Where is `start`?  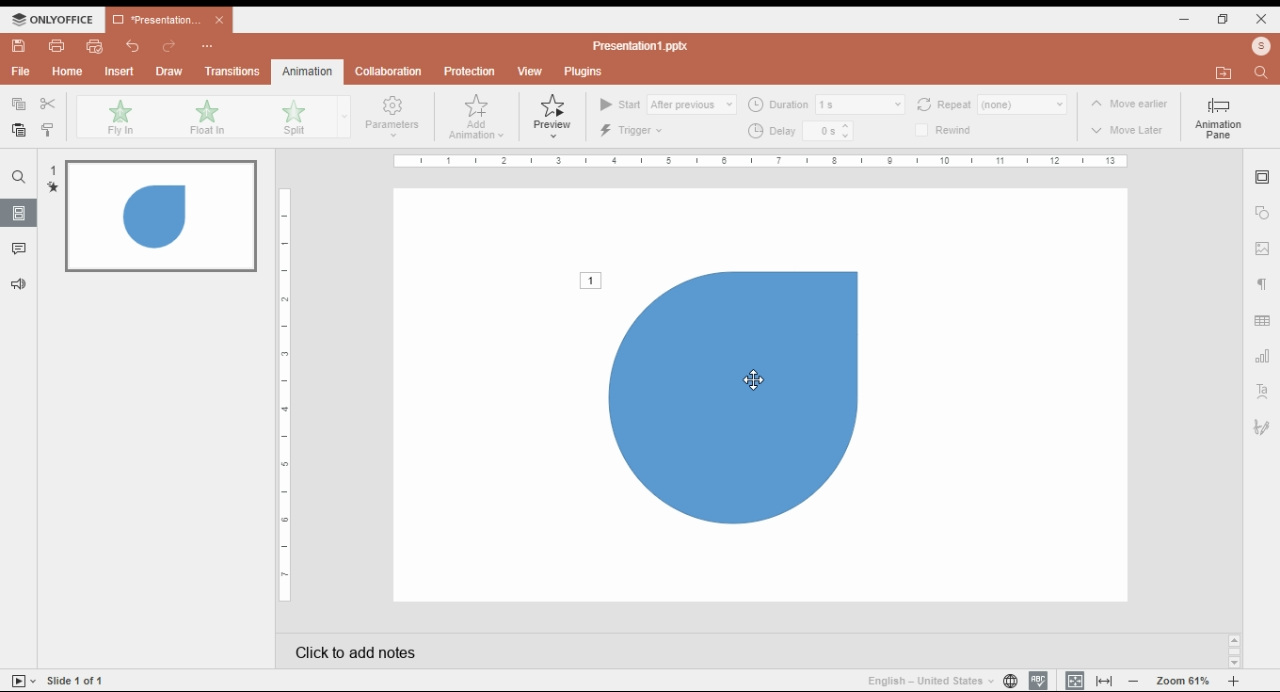
start is located at coordinates (667, 104).